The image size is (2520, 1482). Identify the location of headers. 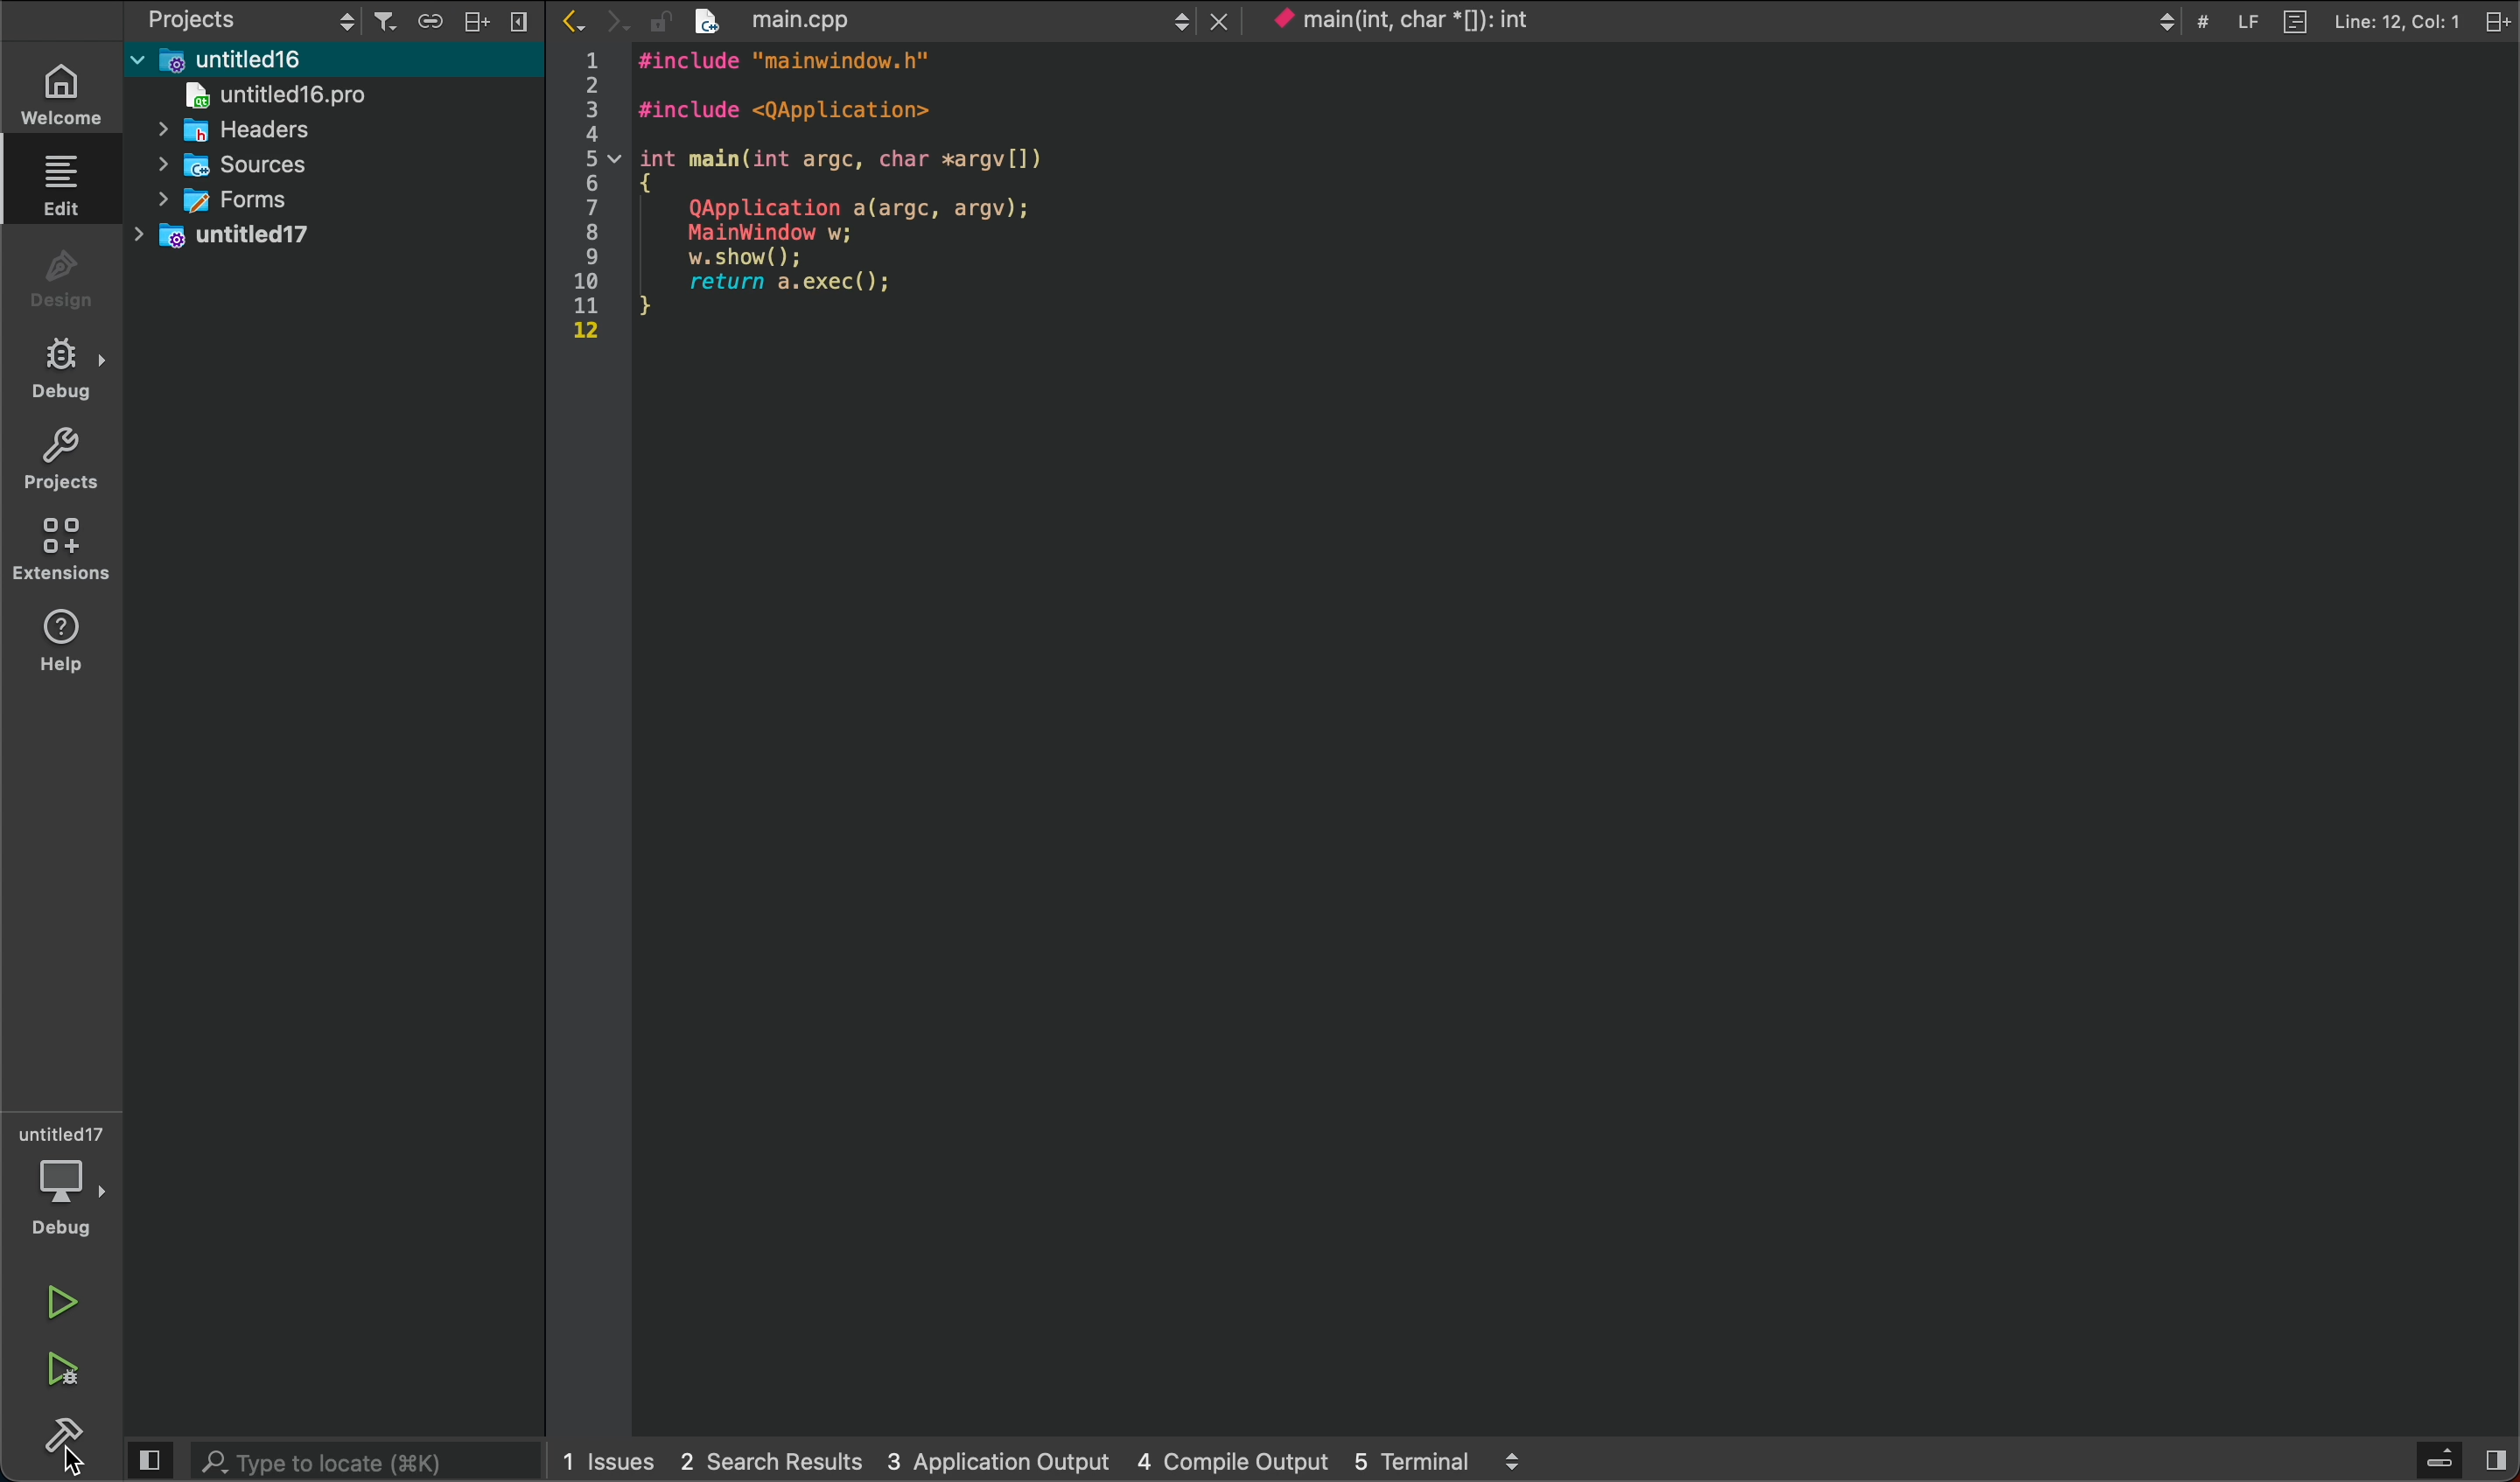
(253, 130).